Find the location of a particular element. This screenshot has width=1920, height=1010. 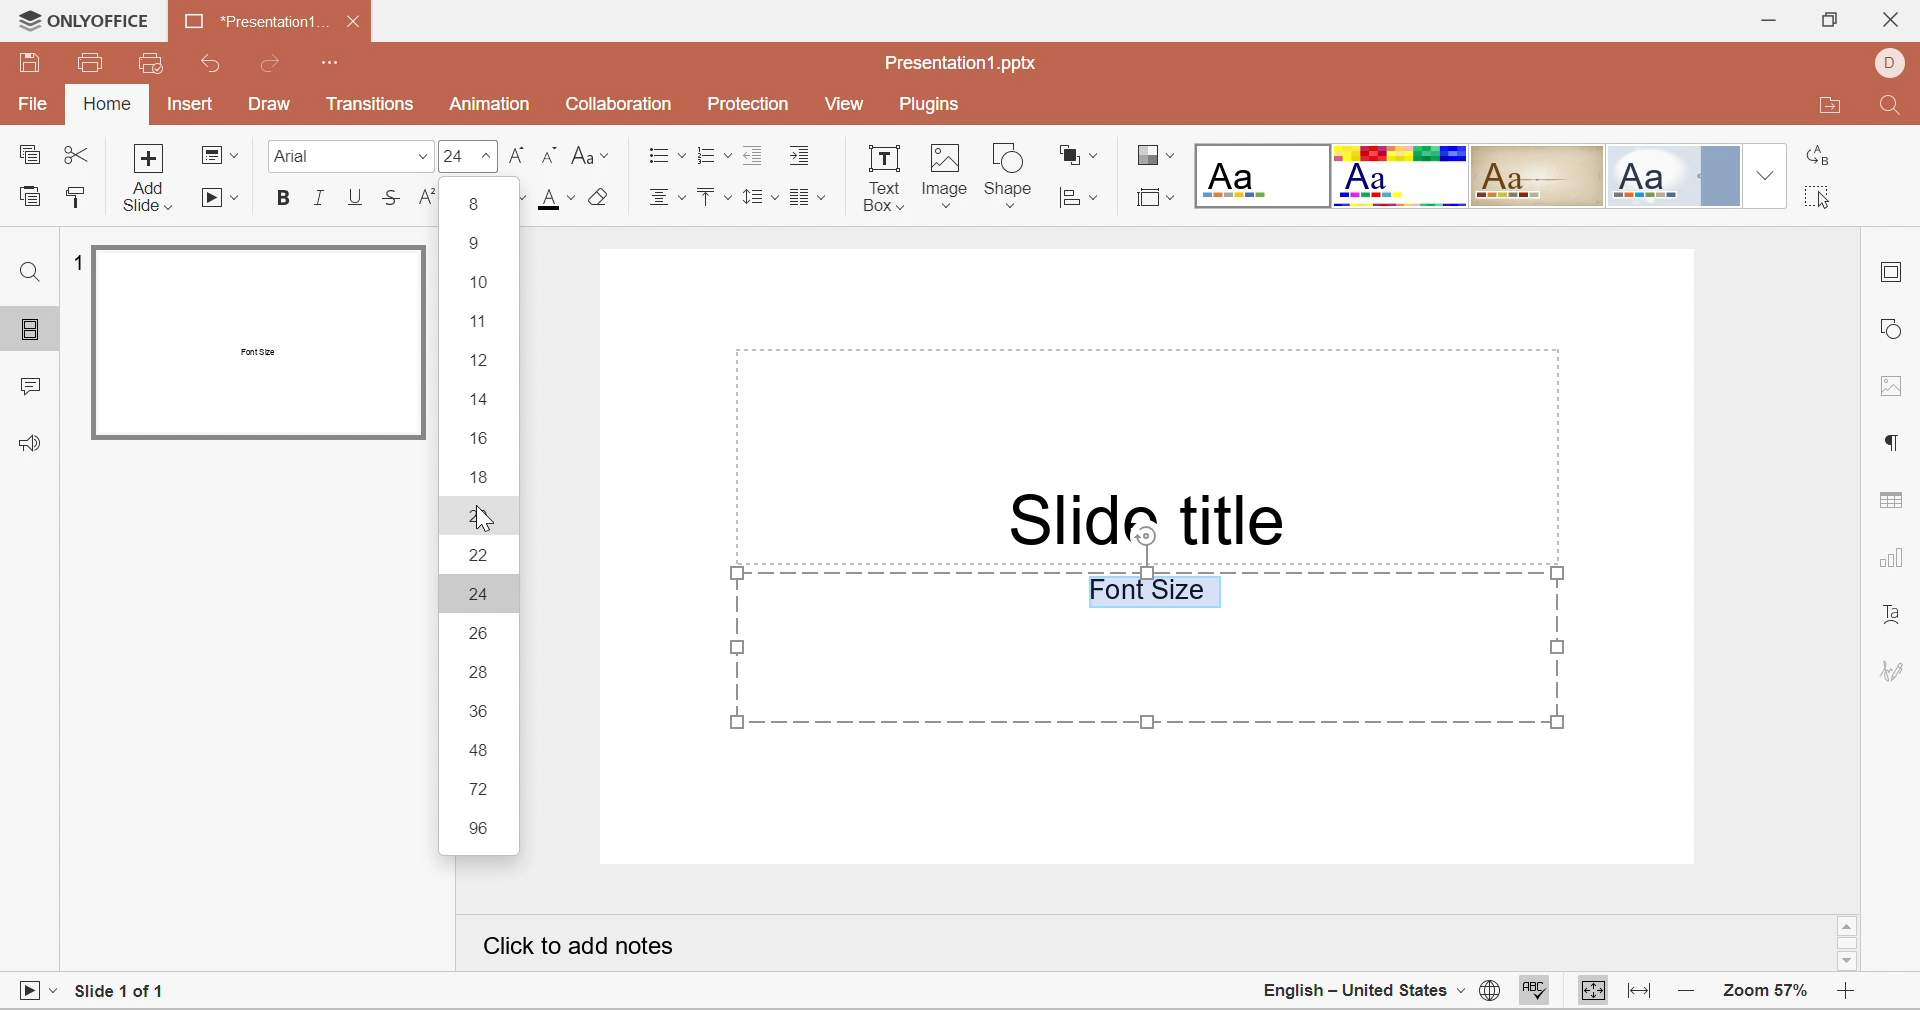

table settings is located at coordinates (1896, 505).